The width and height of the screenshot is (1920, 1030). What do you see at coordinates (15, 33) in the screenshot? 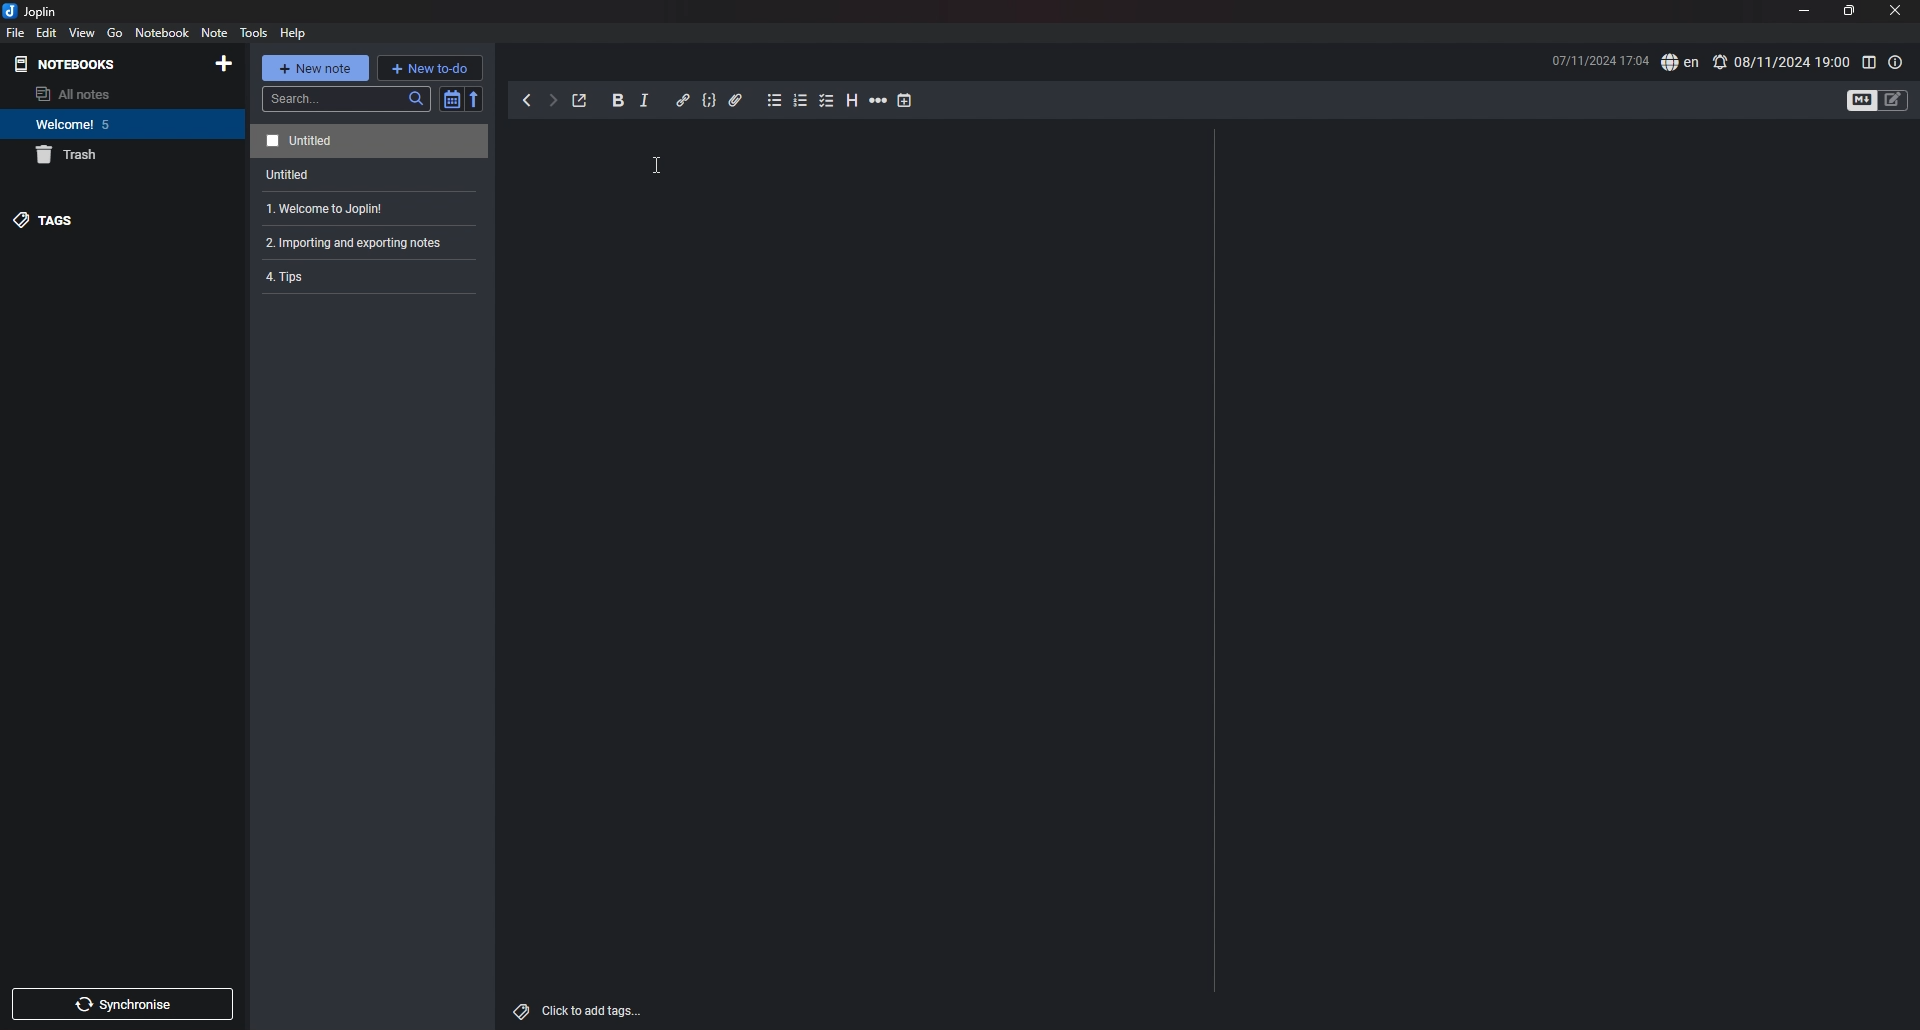
I see `file` at bounding box center [15, 33].